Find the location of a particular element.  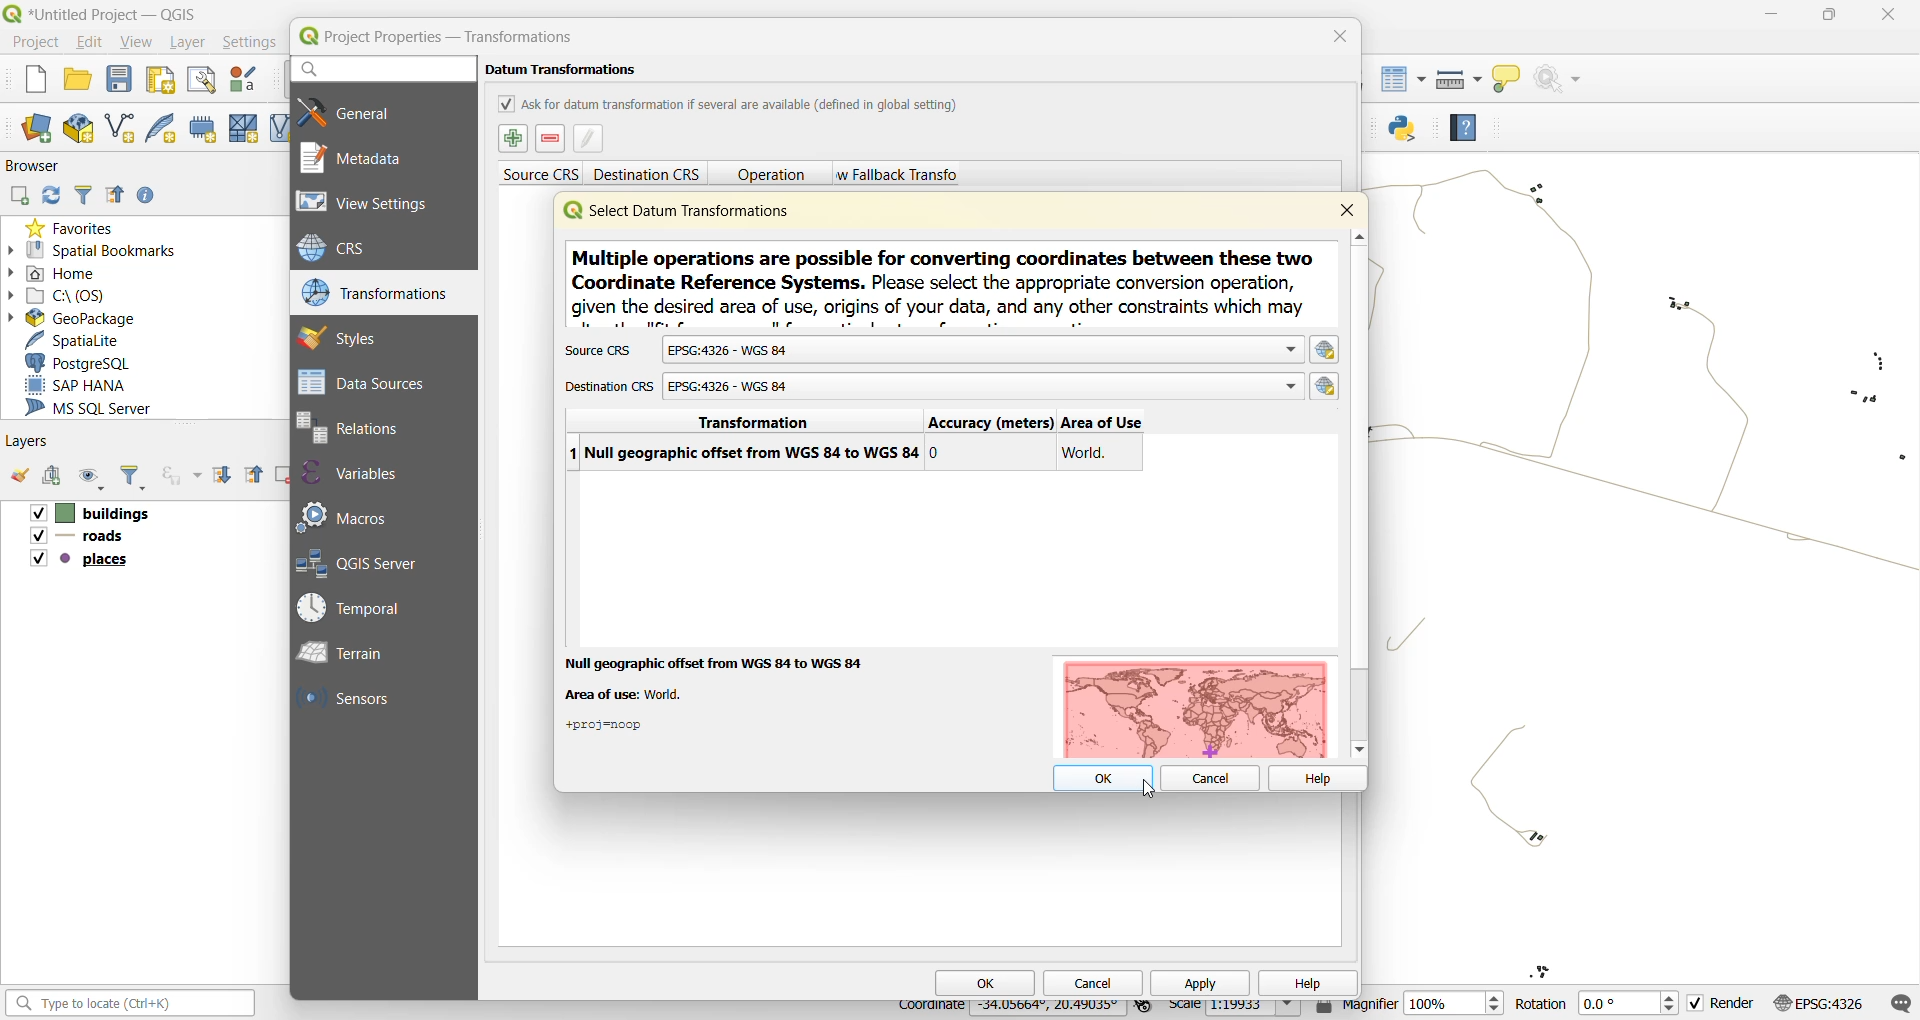

collapse all is located at coordinates (116, 195).